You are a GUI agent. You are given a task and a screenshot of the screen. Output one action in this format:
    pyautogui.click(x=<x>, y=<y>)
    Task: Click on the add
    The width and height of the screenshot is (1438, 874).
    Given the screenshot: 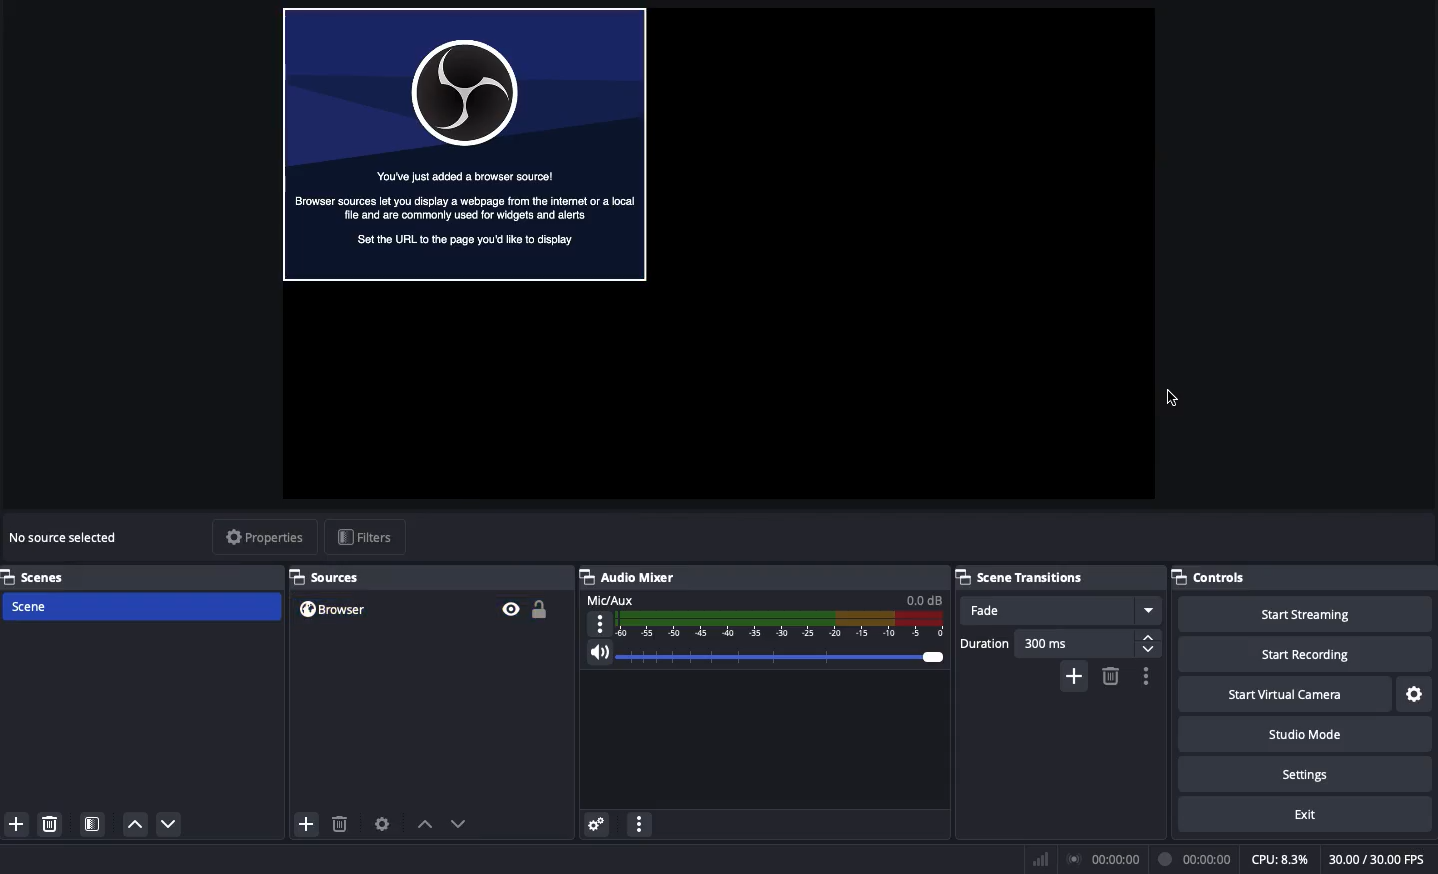 What is the action you would take?
    pyautogui.click(x=16, y=822)
    